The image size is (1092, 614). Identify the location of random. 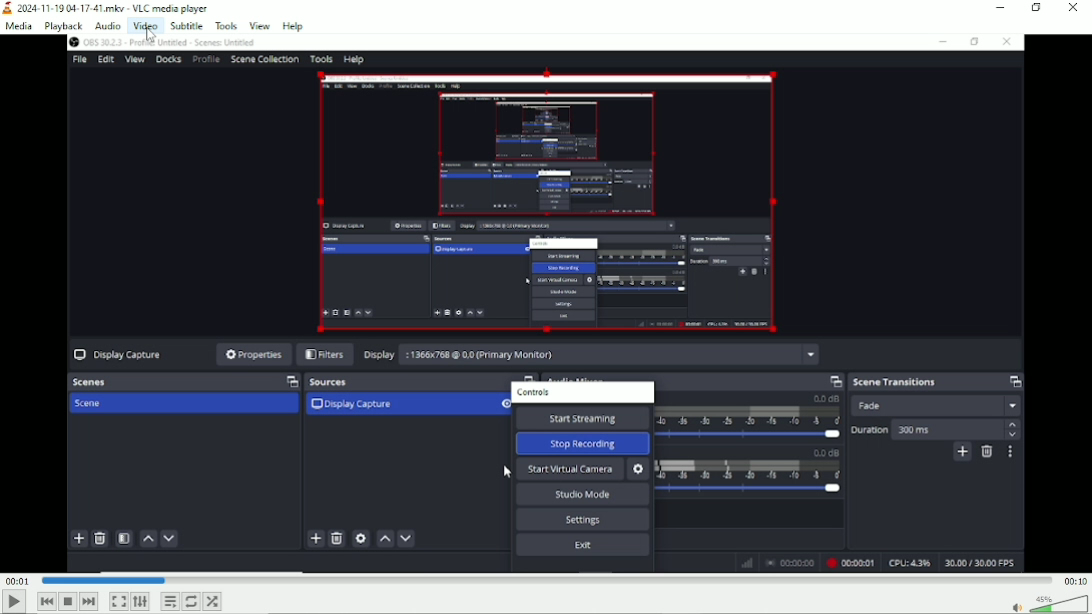
(214, 601).